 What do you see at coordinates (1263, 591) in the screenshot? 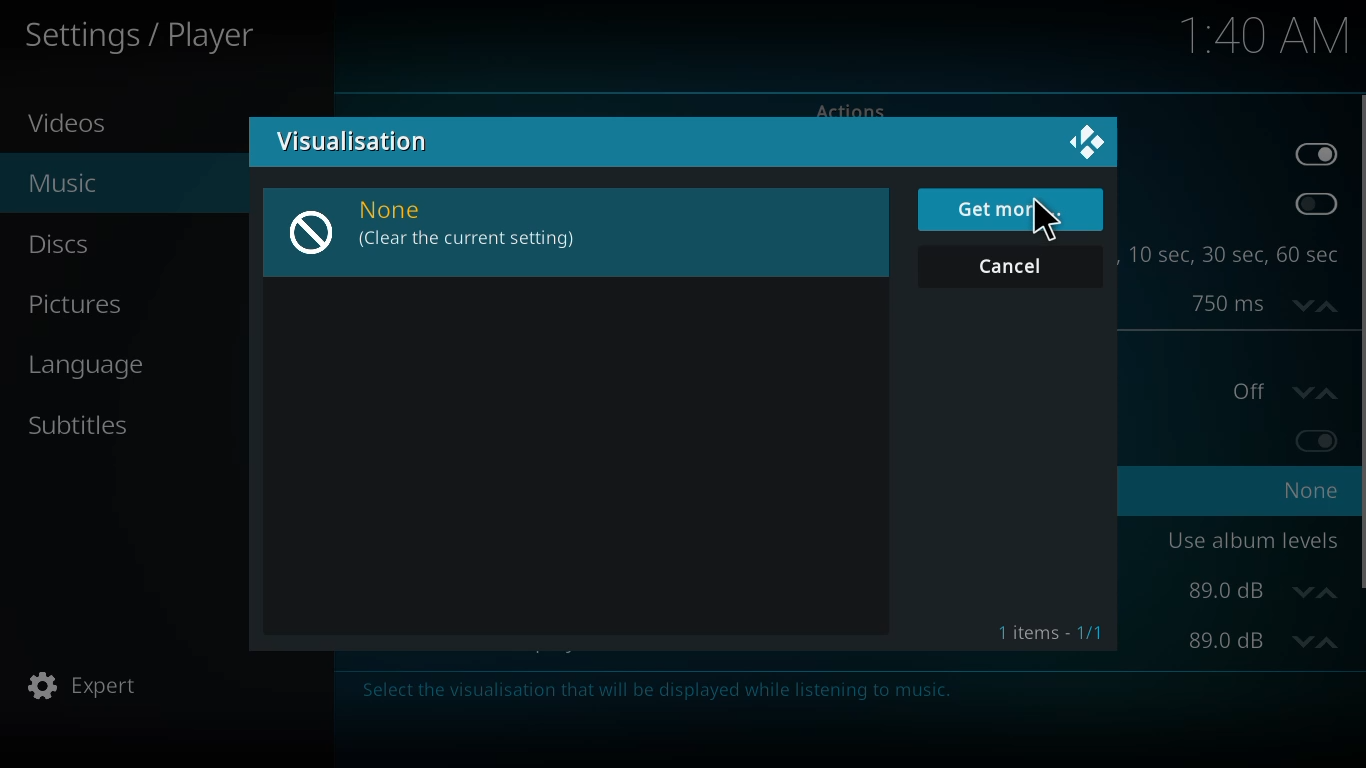
I see `db` at bounding box center [1263, 591].